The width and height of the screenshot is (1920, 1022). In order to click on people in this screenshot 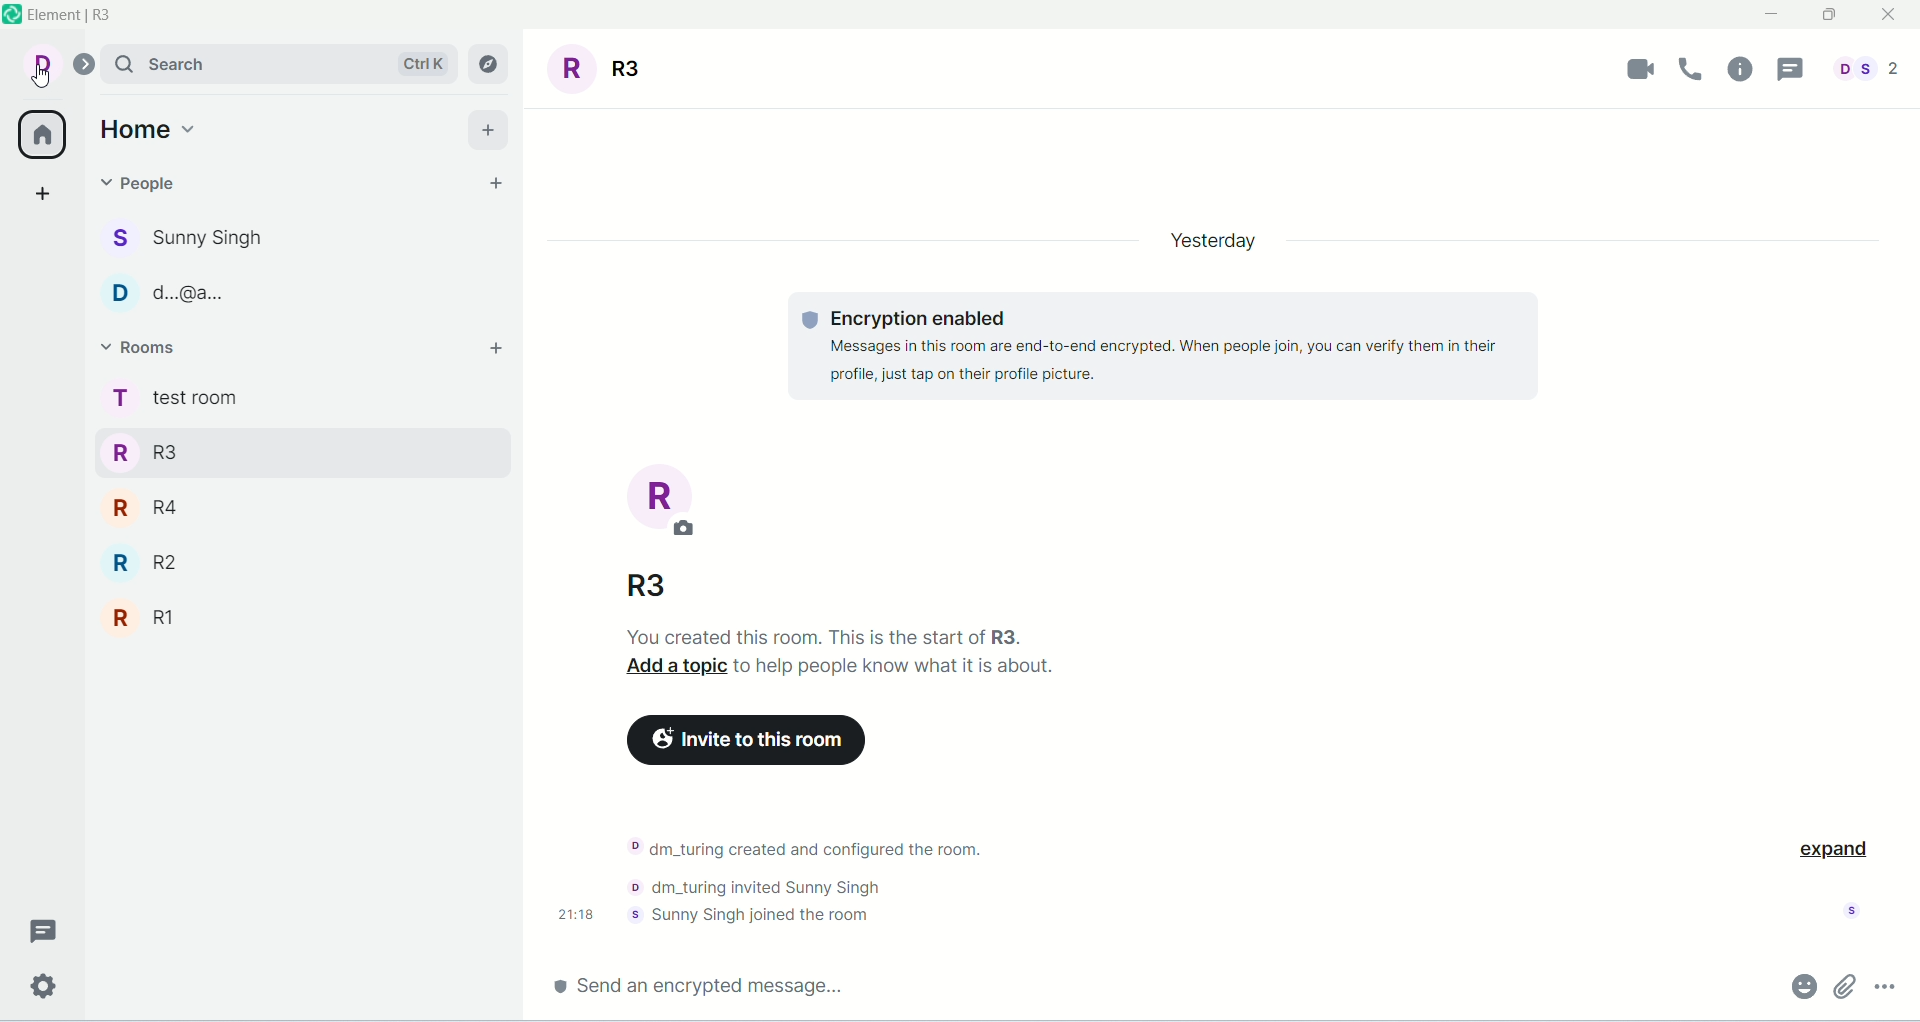, I will do `click(142, 182)`.